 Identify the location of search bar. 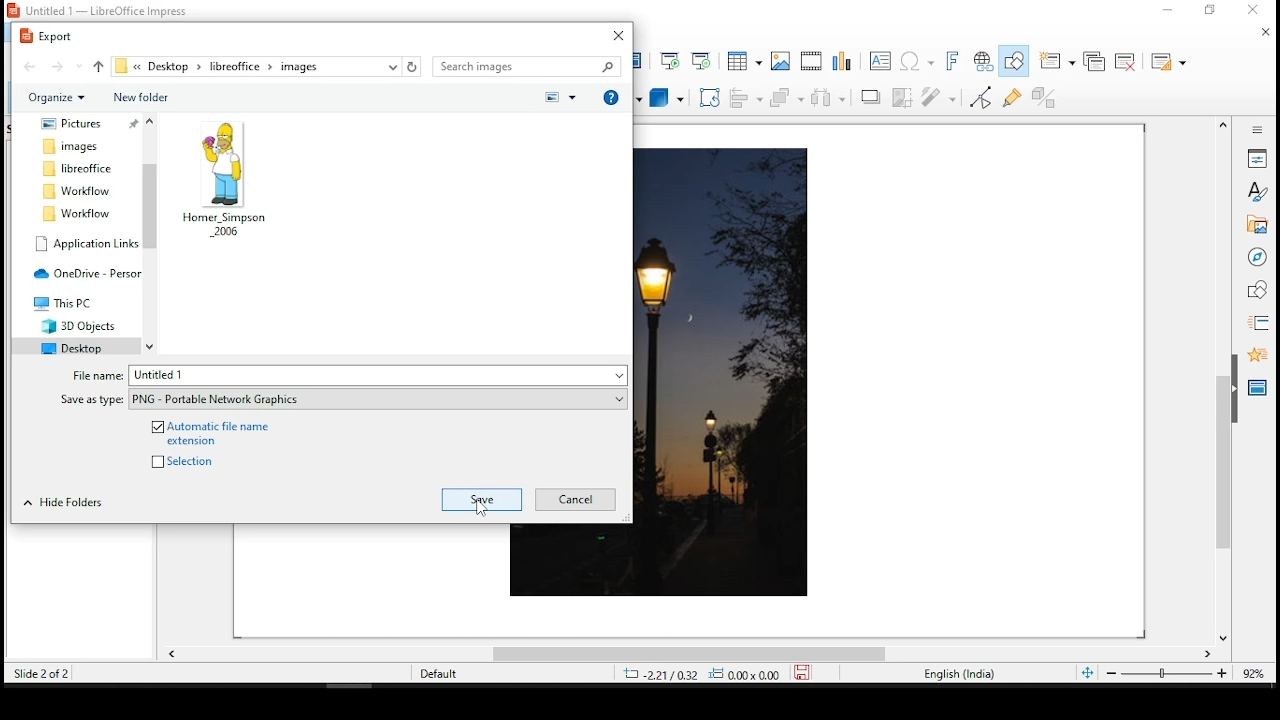
(526, 67).